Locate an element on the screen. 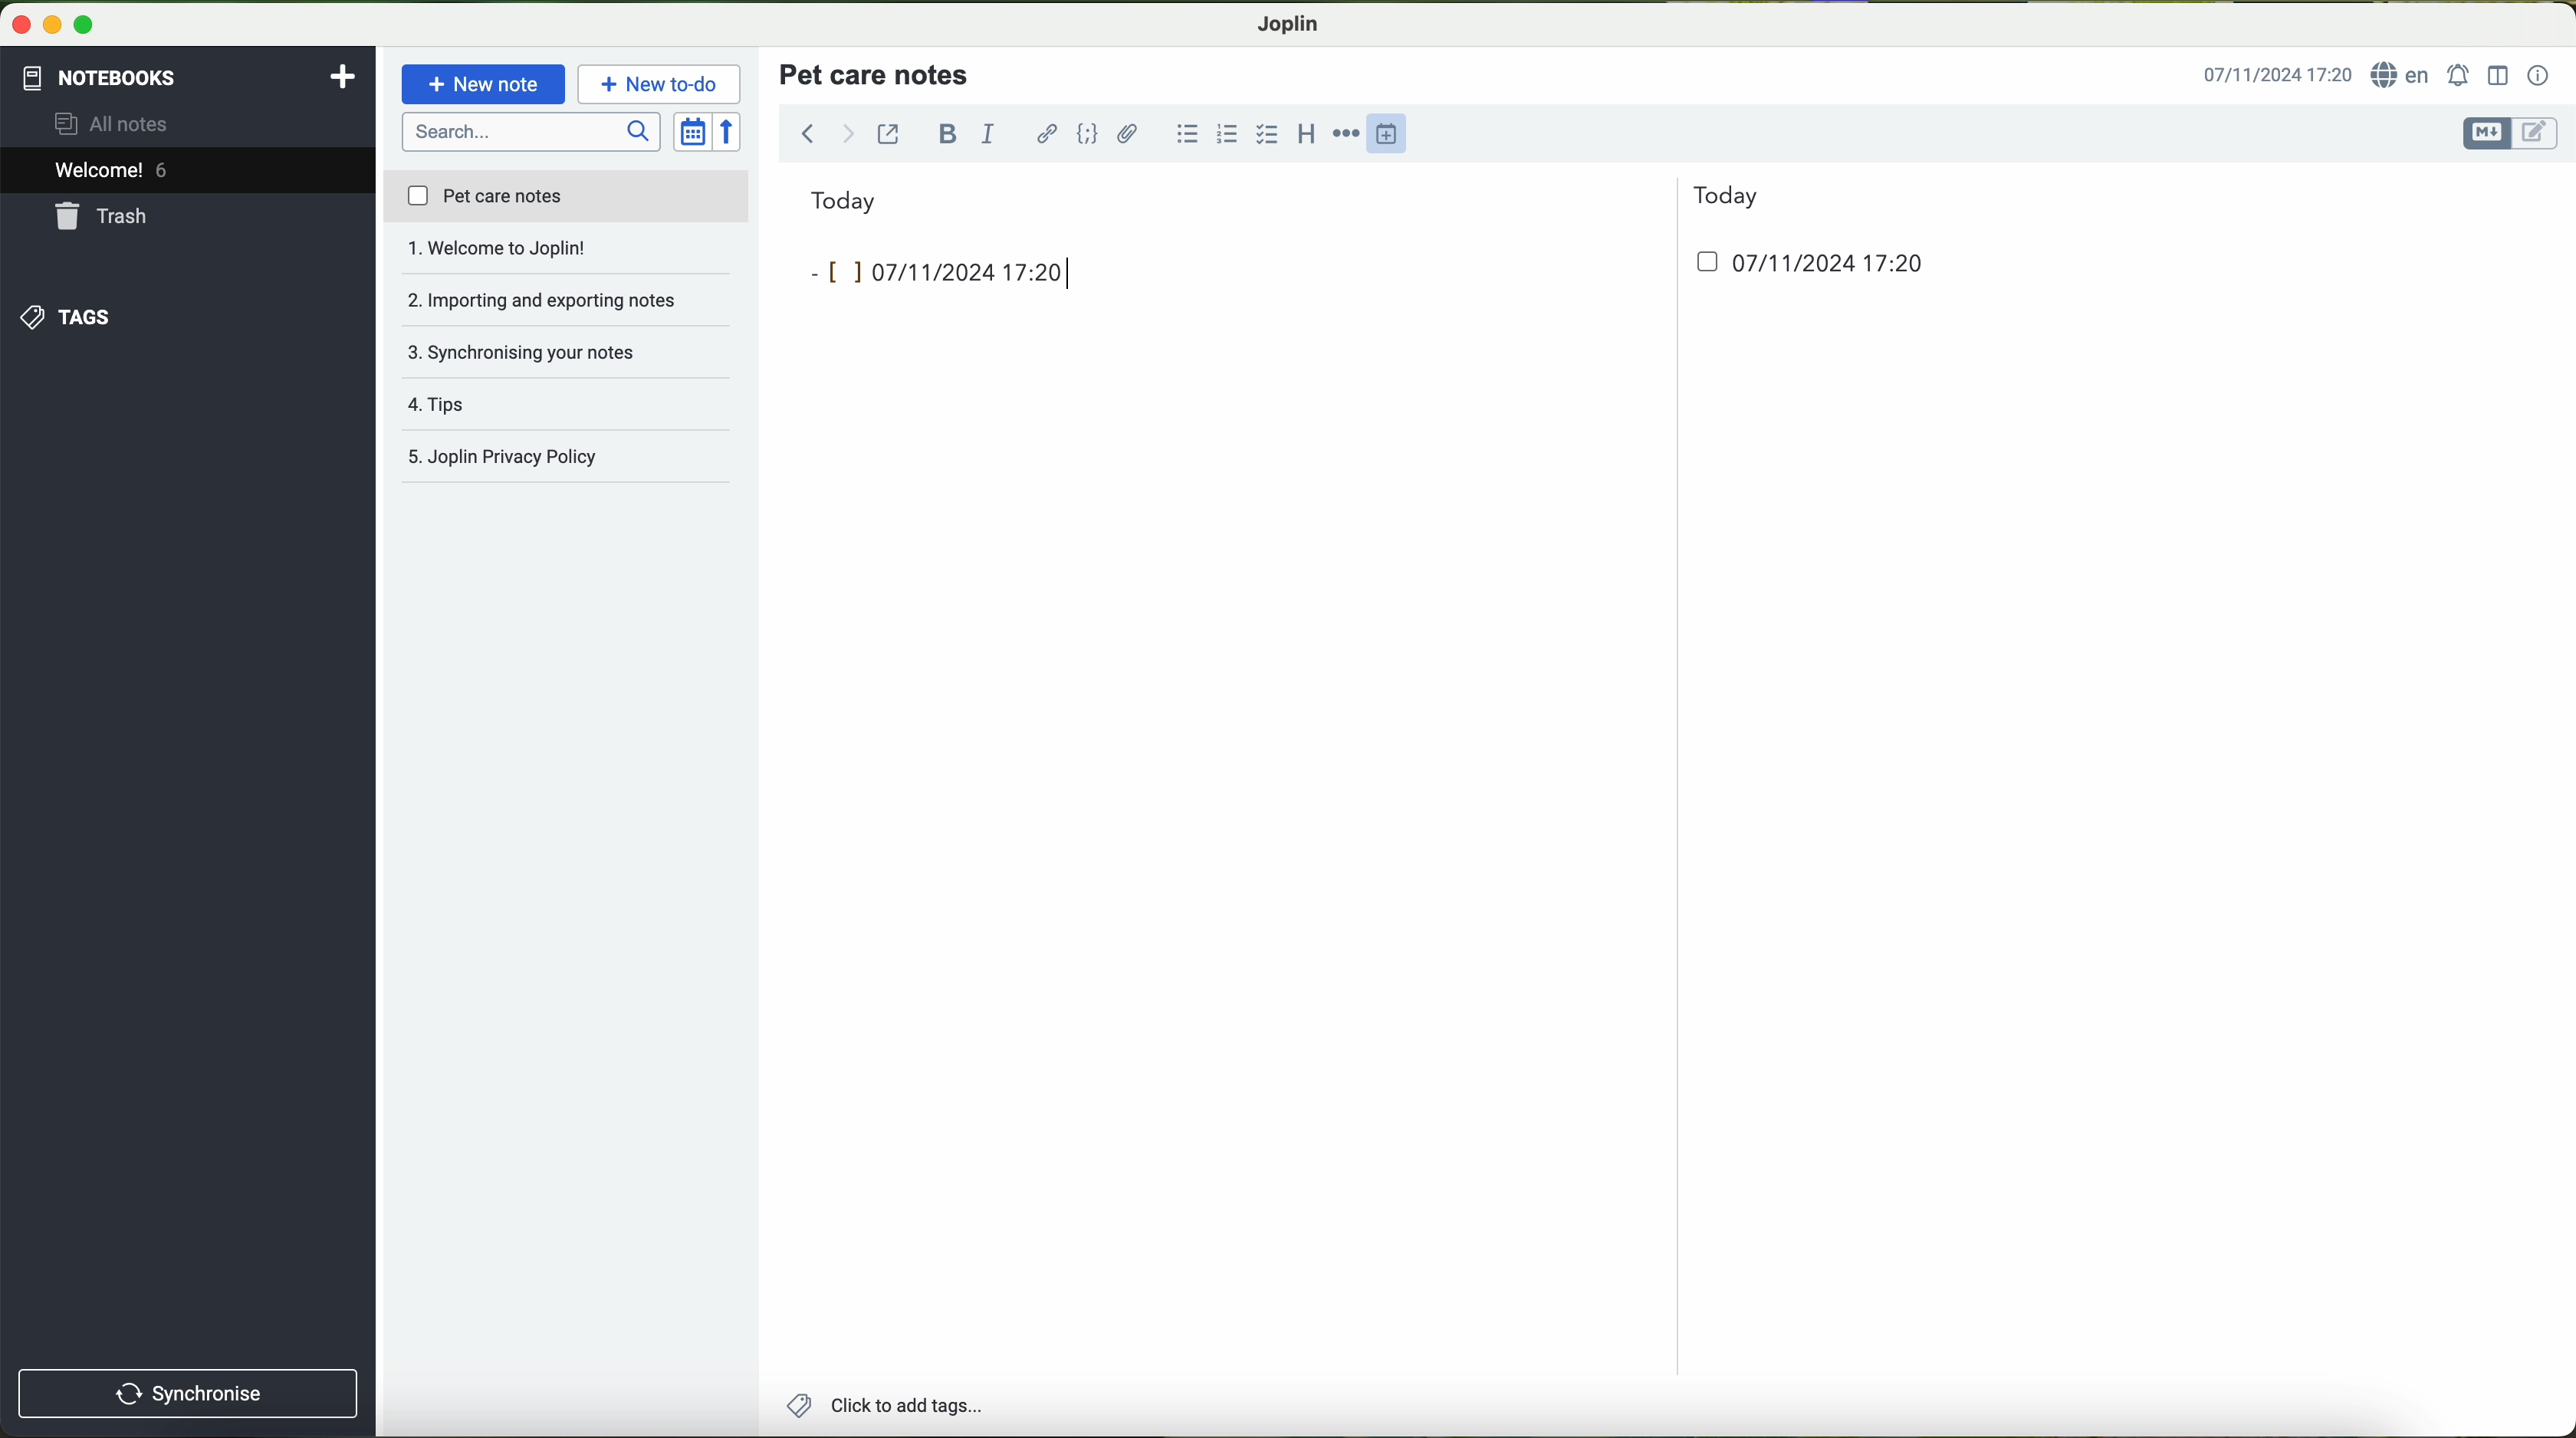 This screenshot has width=2576, height=1438. Joplin privacy policy is located at coordinates (568, 405).